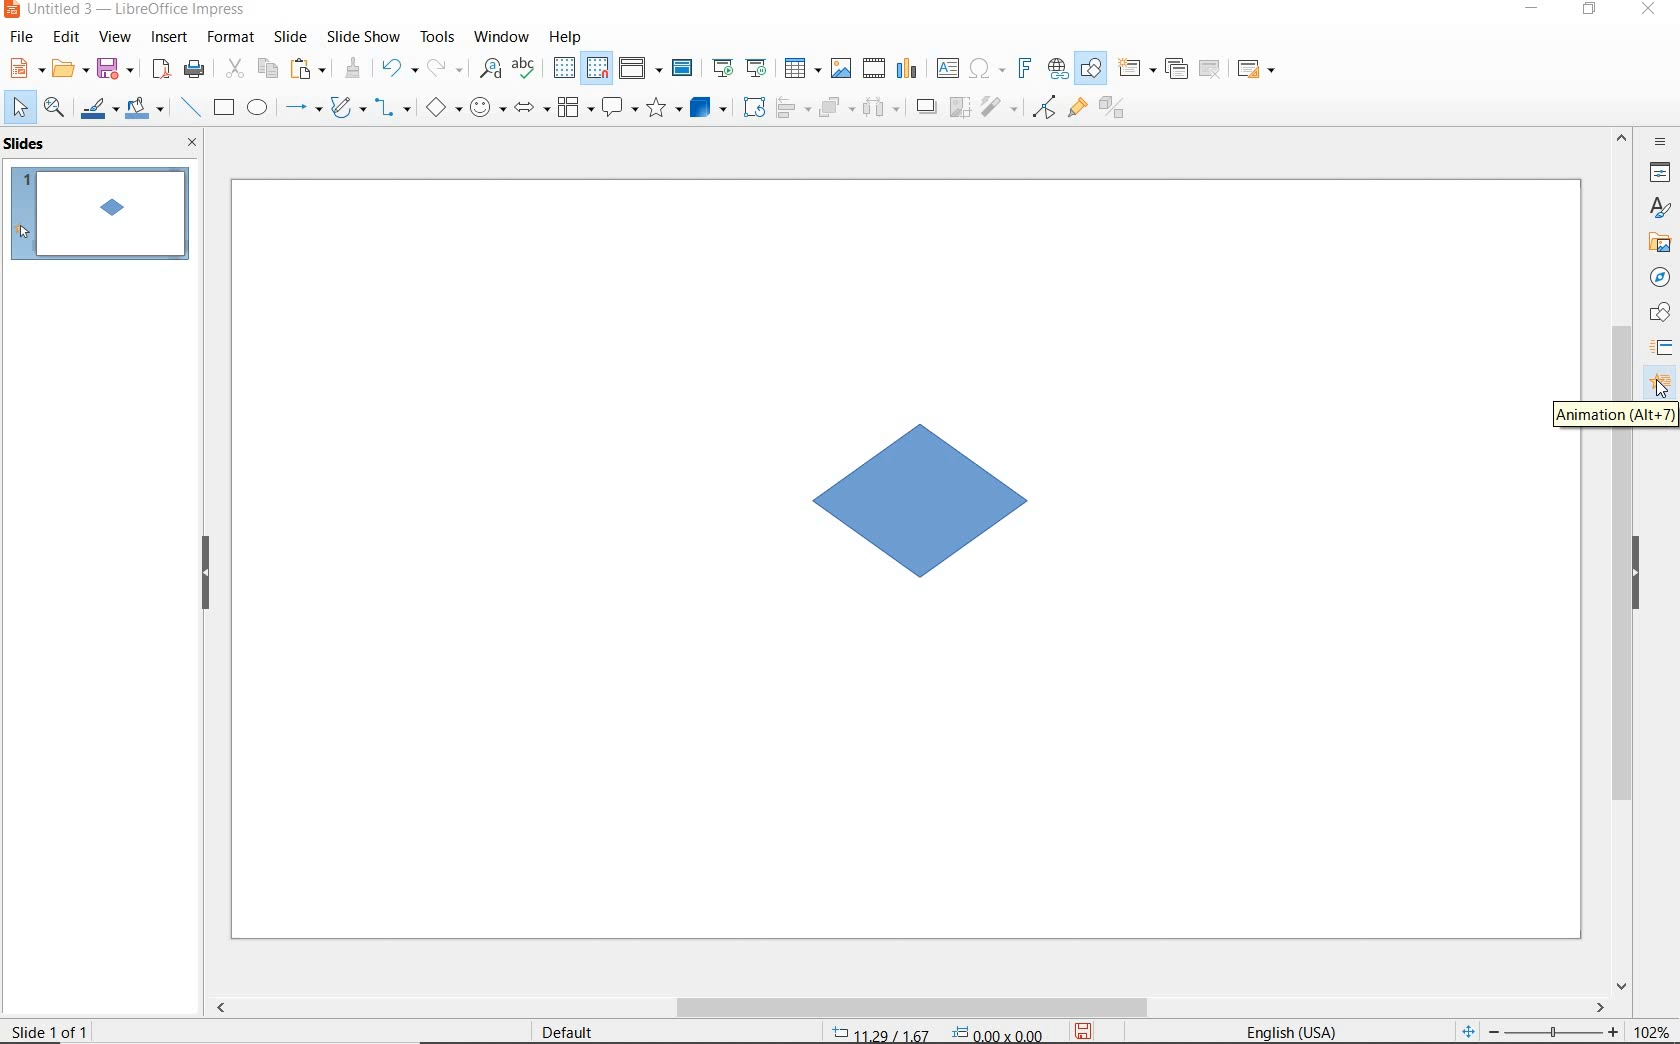  Describe the element at coordinates (1538, 1030) in the screenshot. I see `zoom out or zoom in` at that location.